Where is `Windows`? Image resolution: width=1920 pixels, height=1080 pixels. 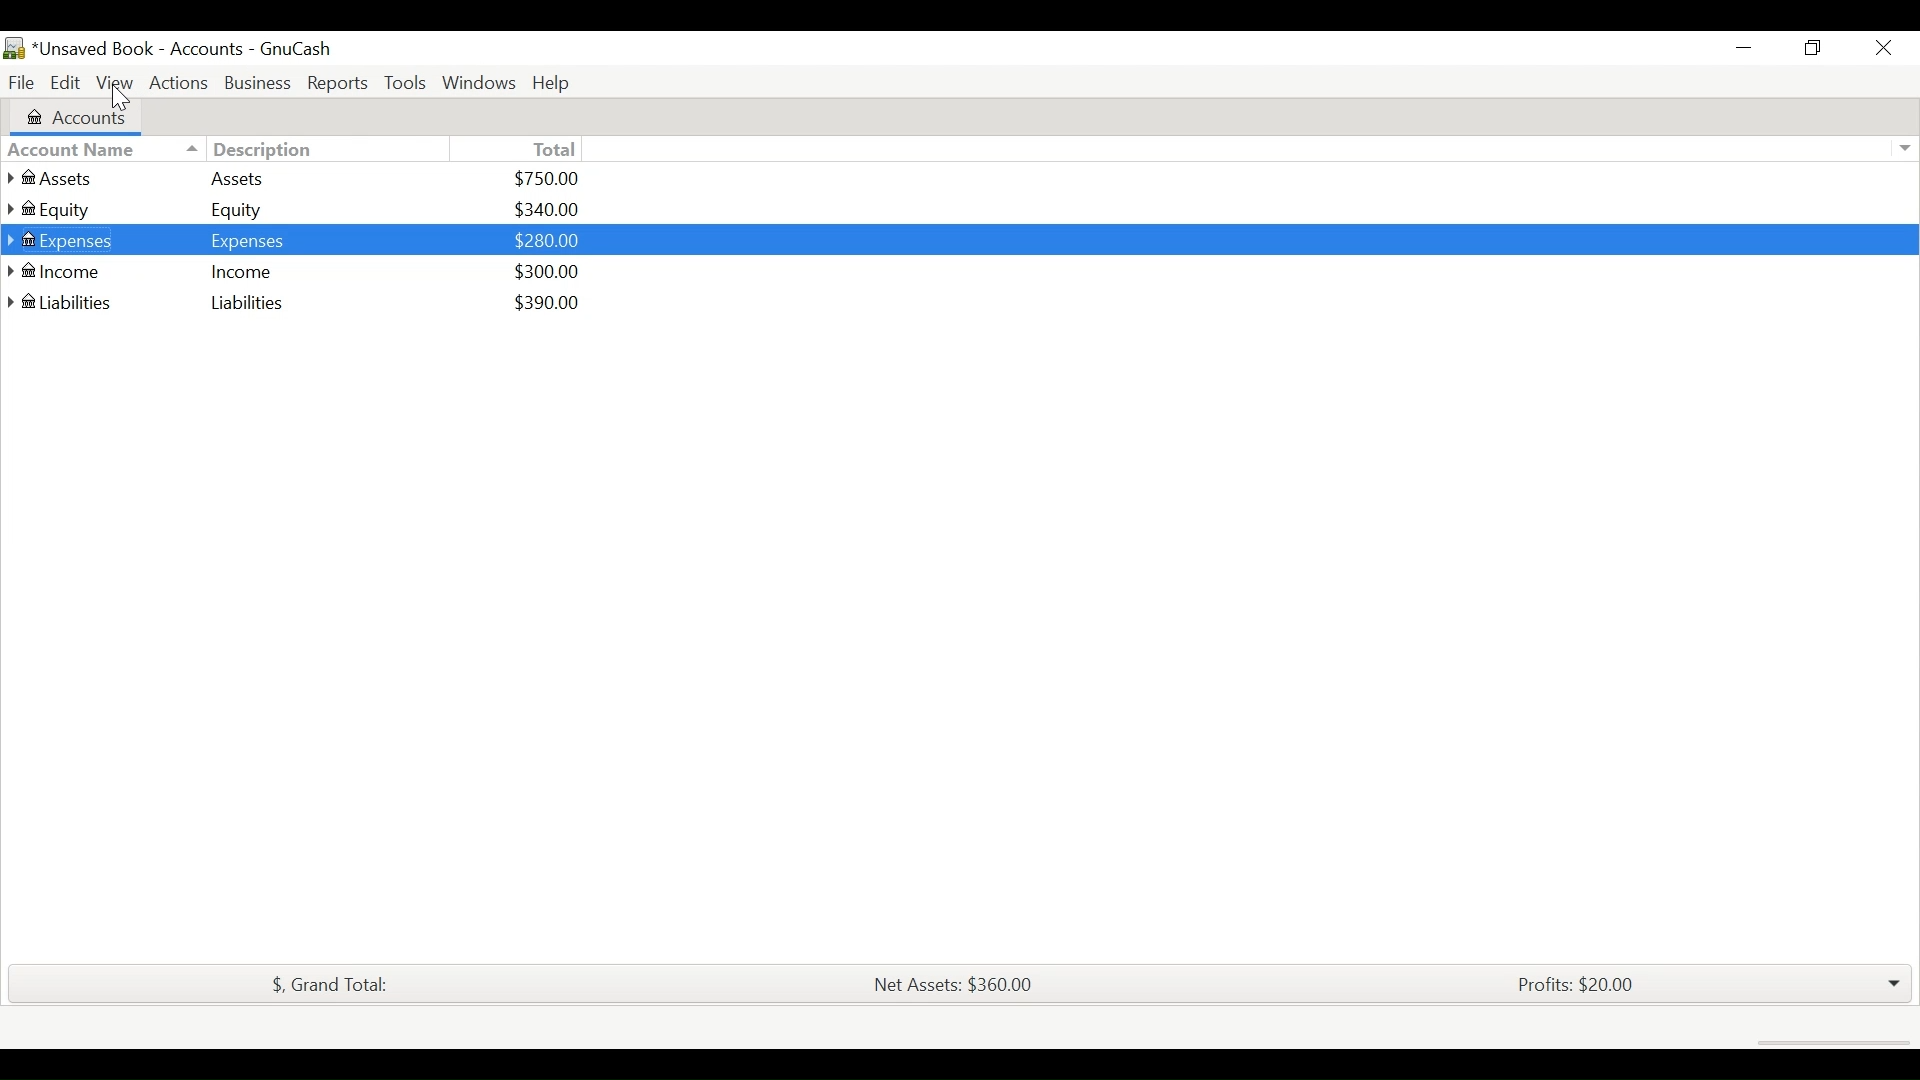 Windows is located at coordinates (479, 83).